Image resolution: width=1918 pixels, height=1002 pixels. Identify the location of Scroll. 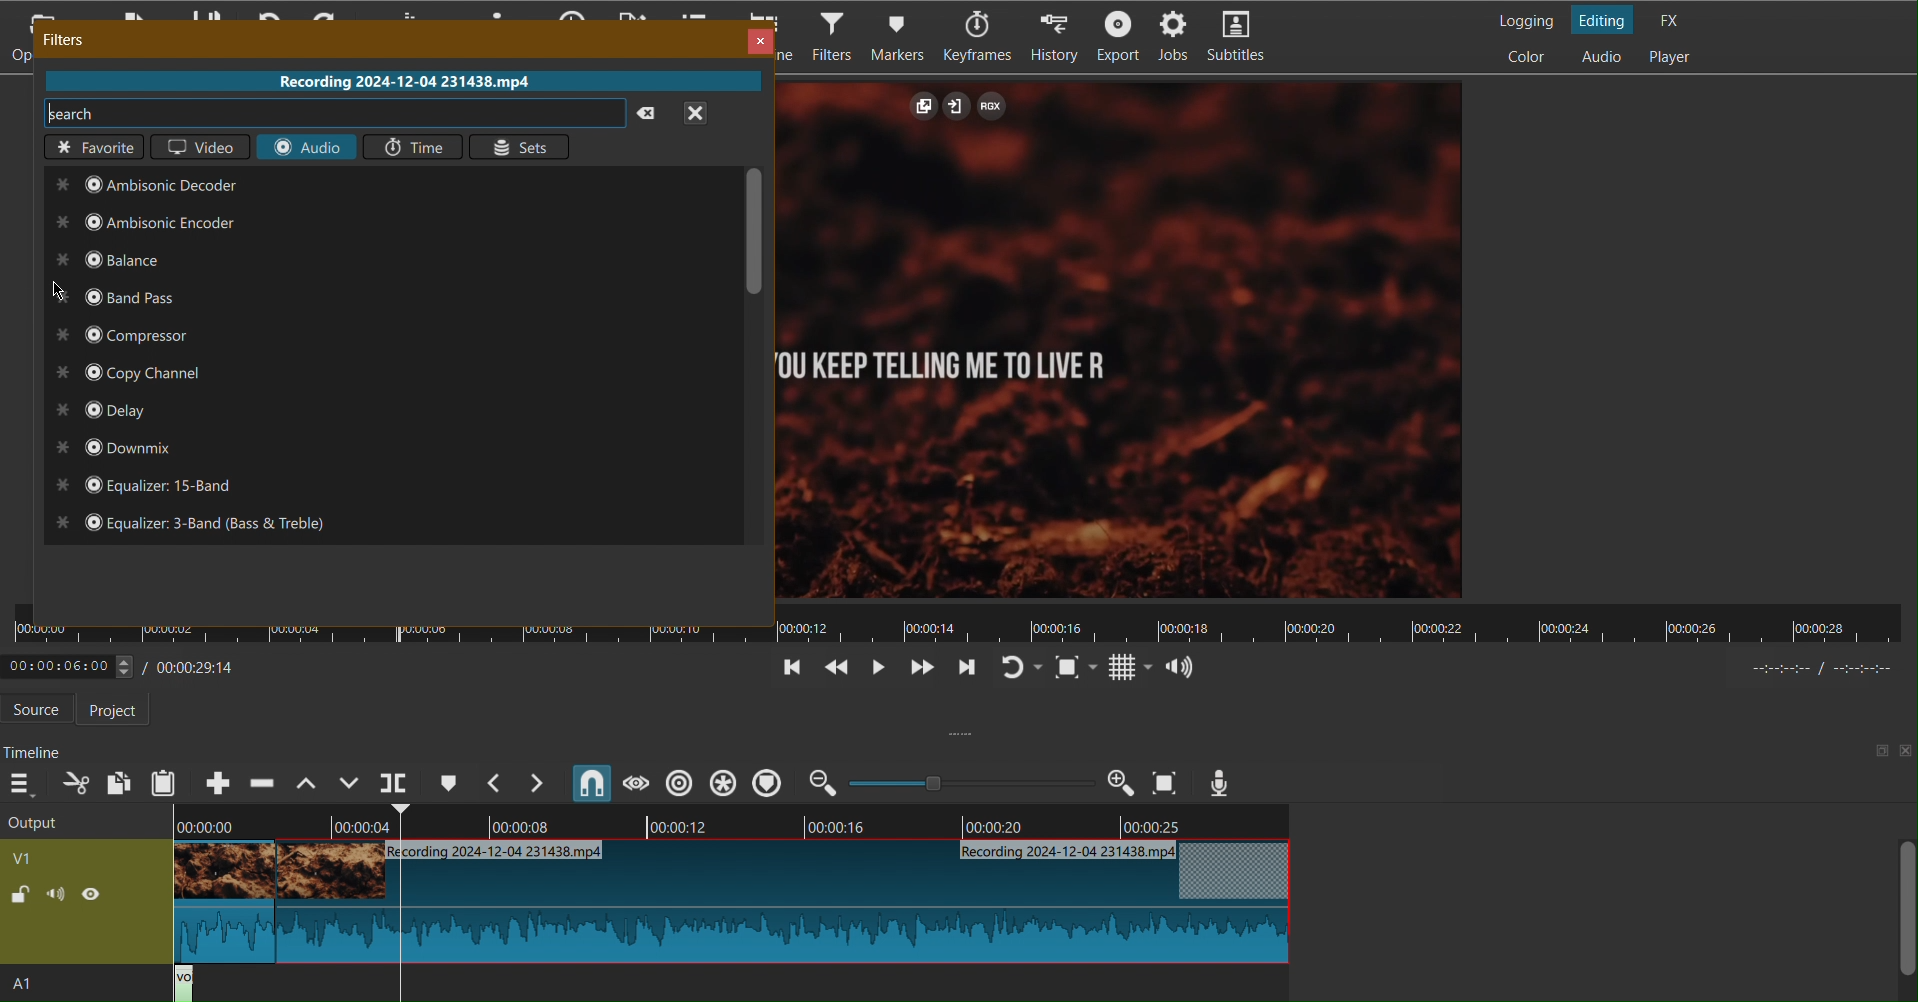
(1902, 918).